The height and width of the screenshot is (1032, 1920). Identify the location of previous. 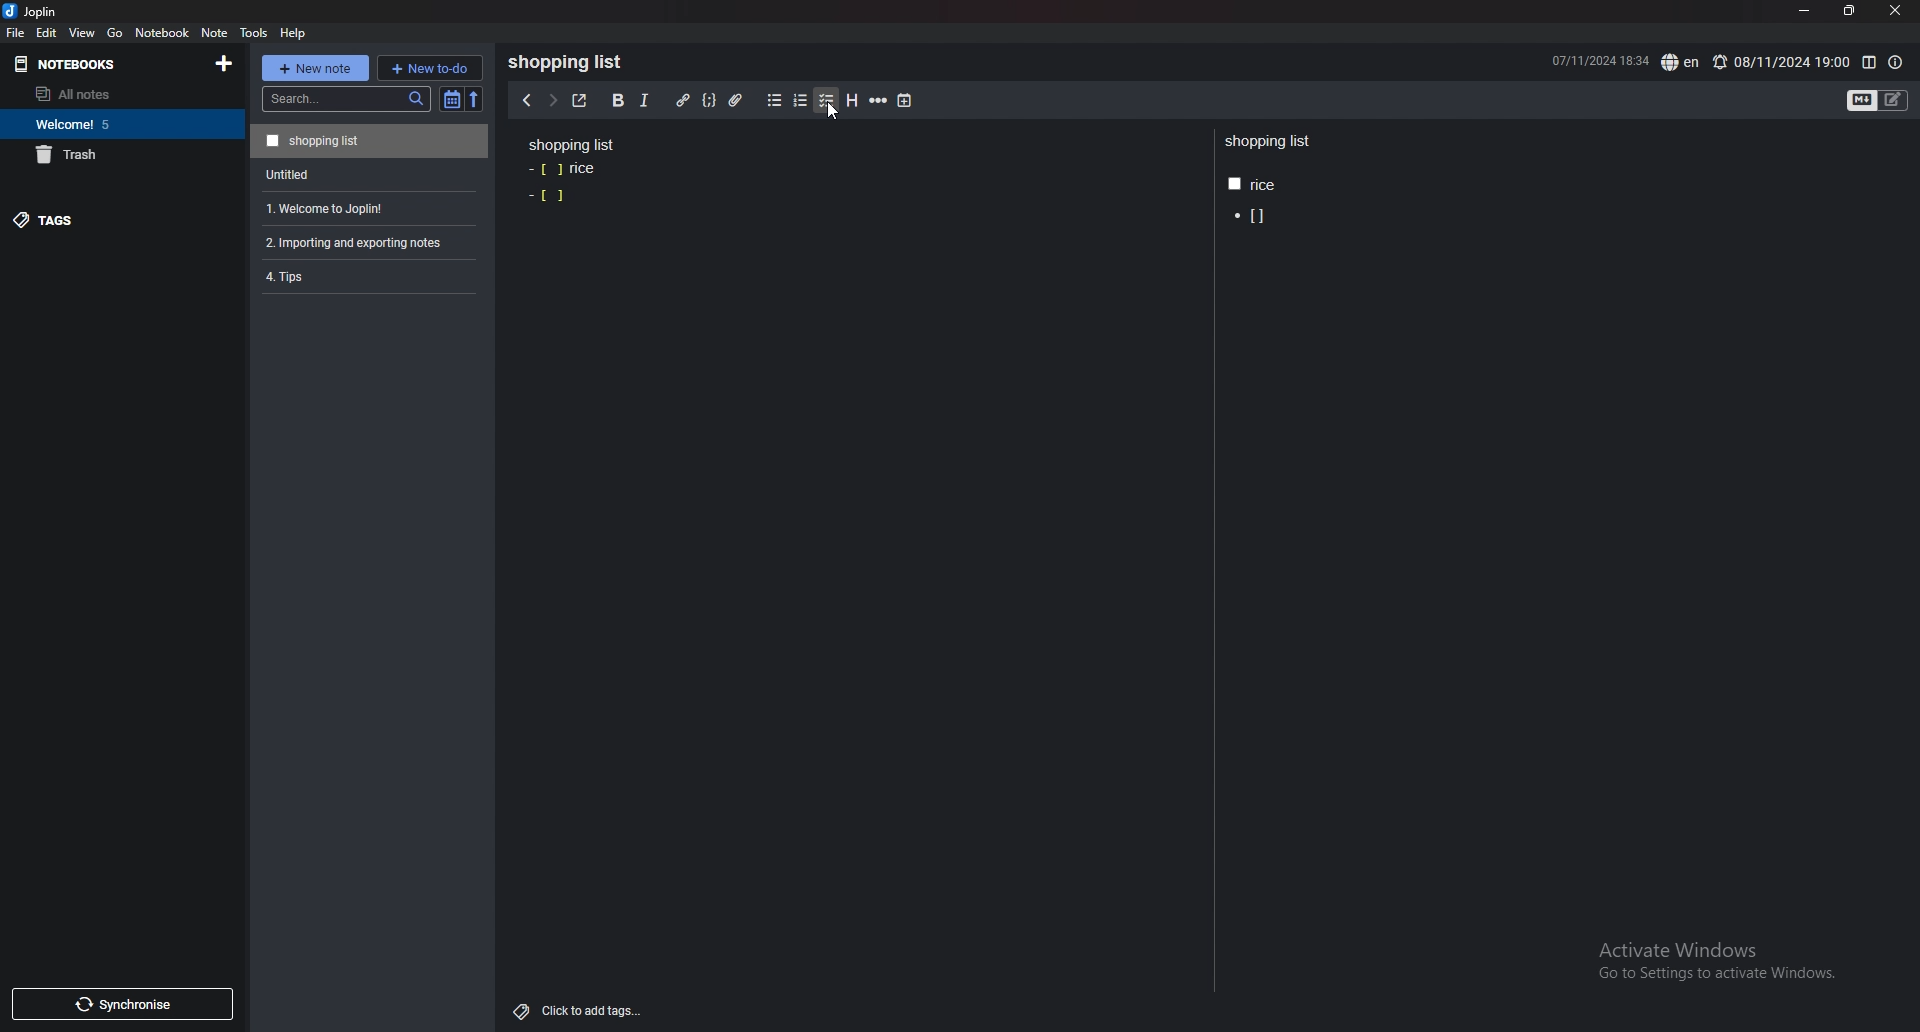
(525, 101).